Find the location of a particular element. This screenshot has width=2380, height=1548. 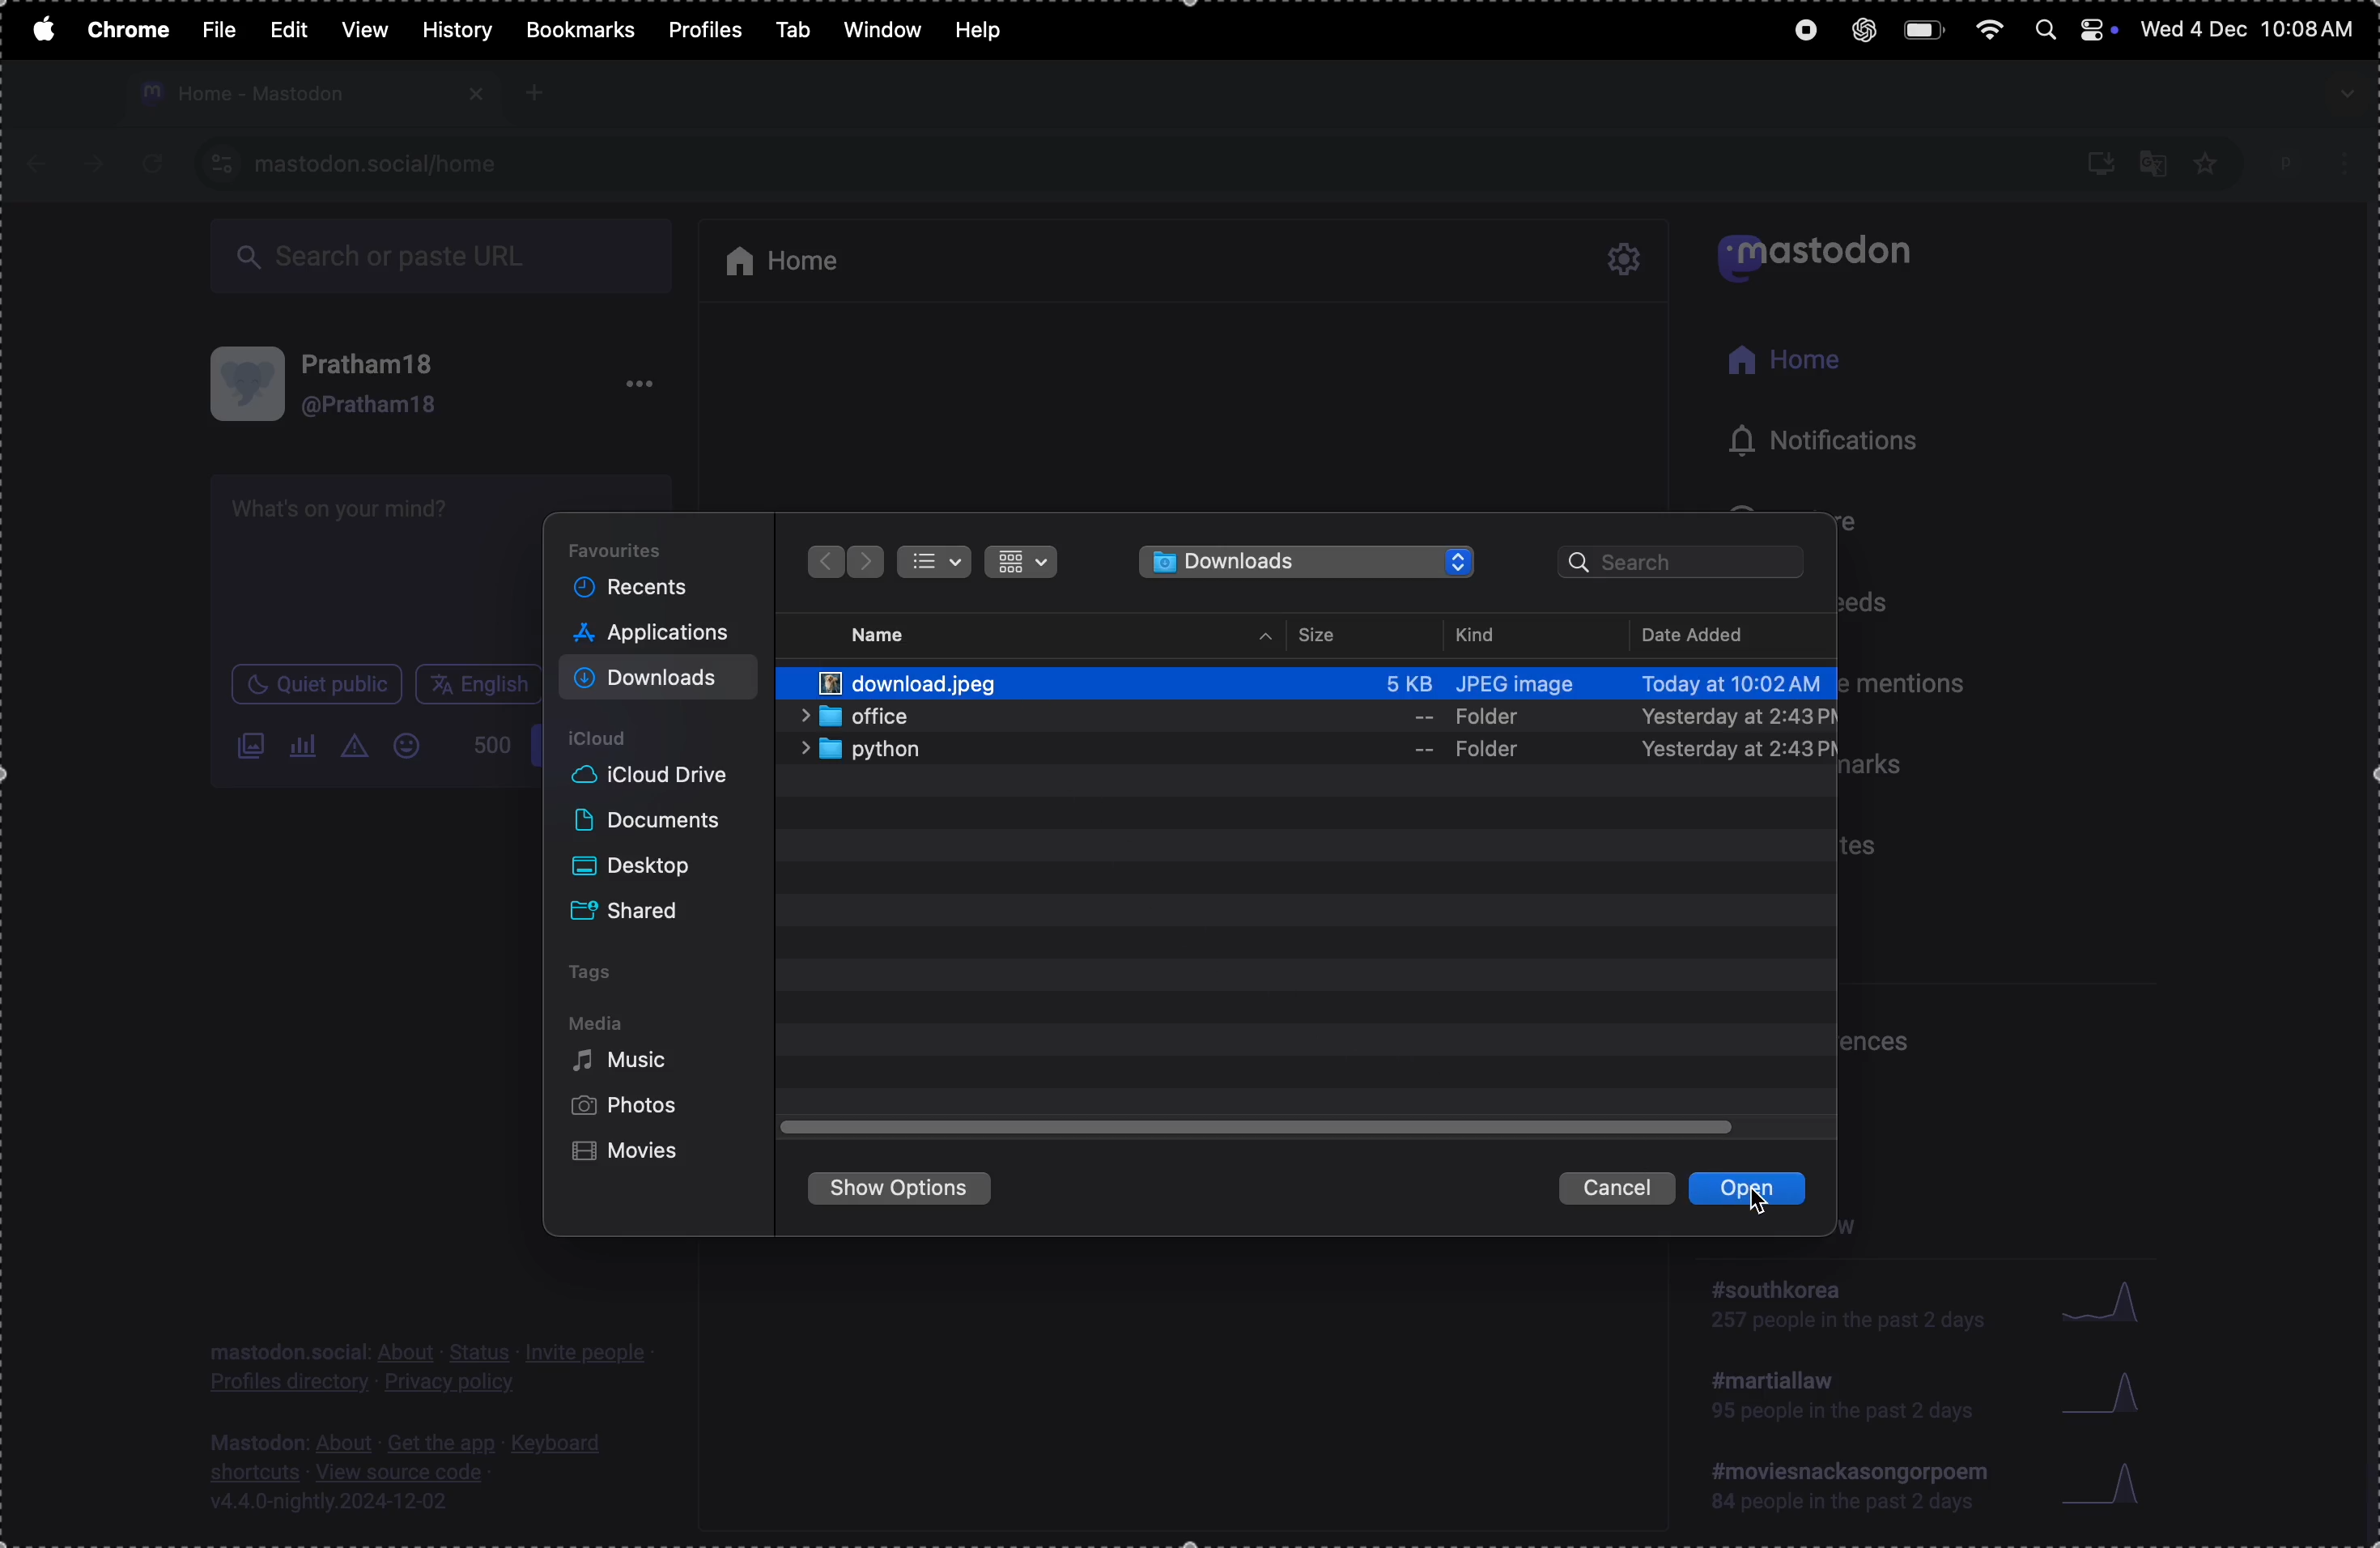

icon views is located at coordinates (1021, 563).